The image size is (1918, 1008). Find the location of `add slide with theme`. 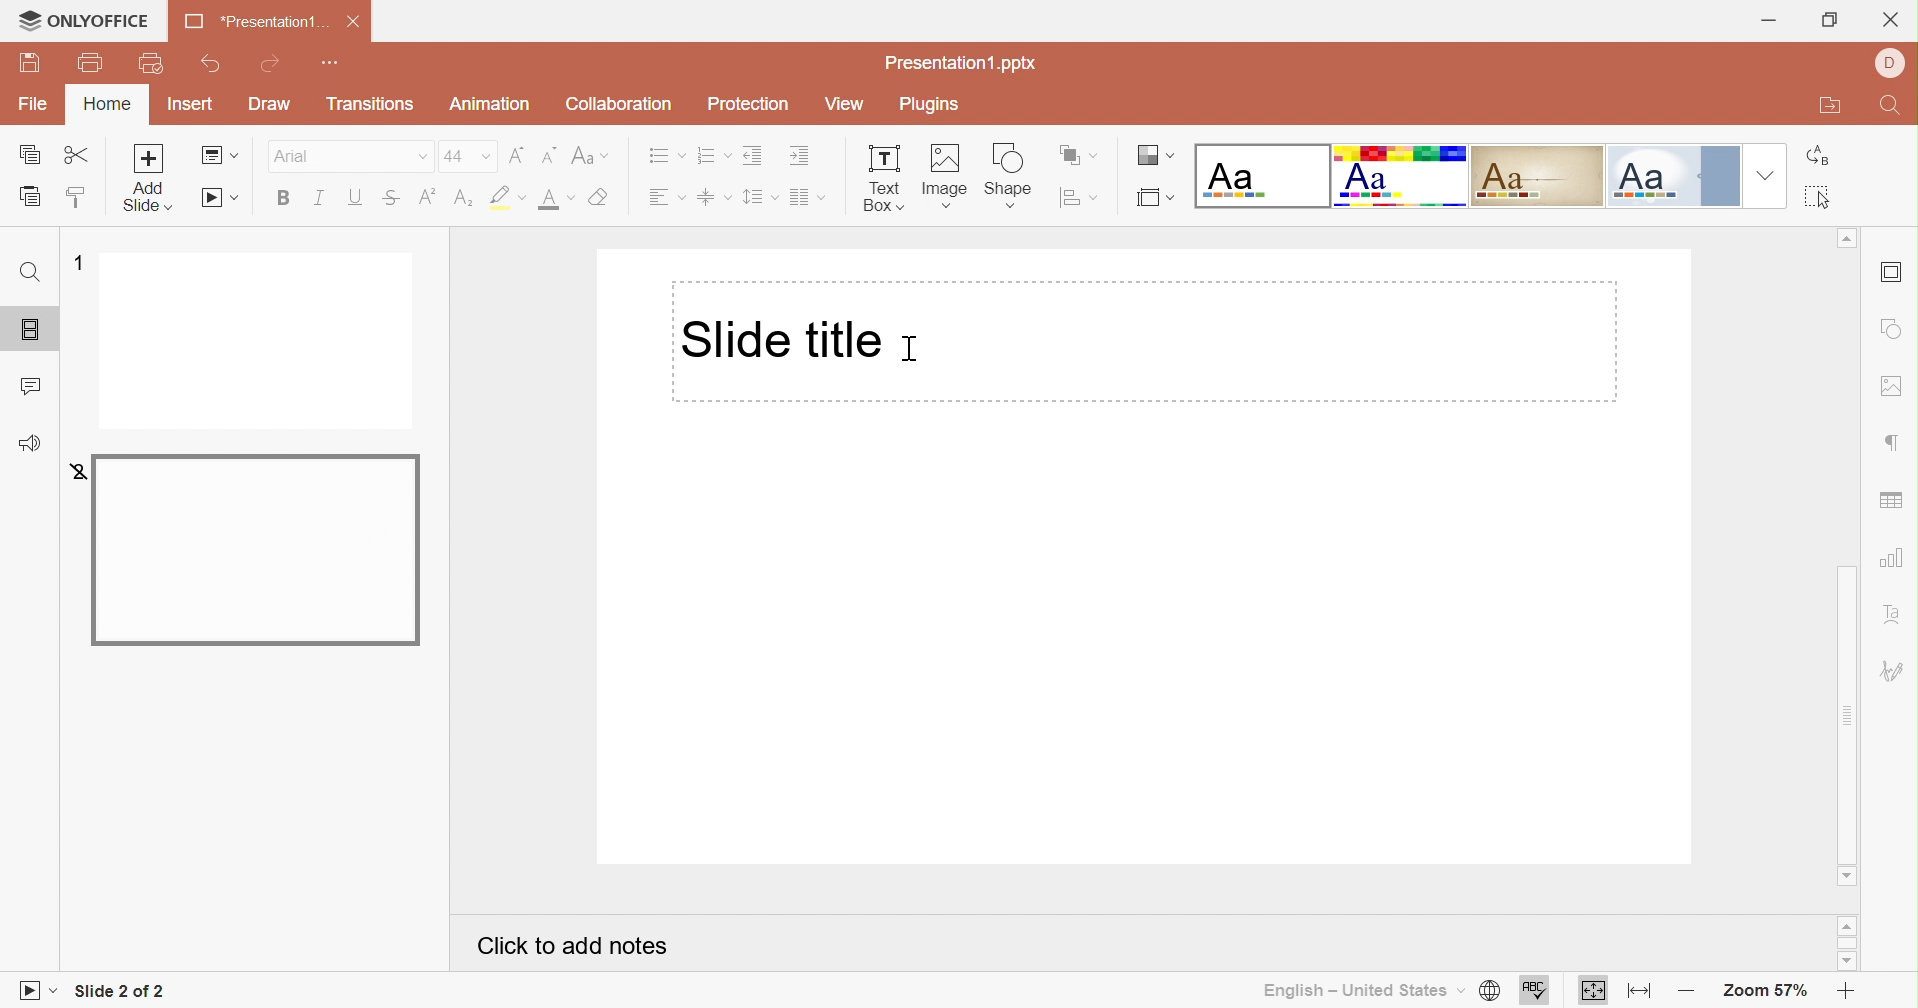

add slide with theme is located at coordinates (148, 197).